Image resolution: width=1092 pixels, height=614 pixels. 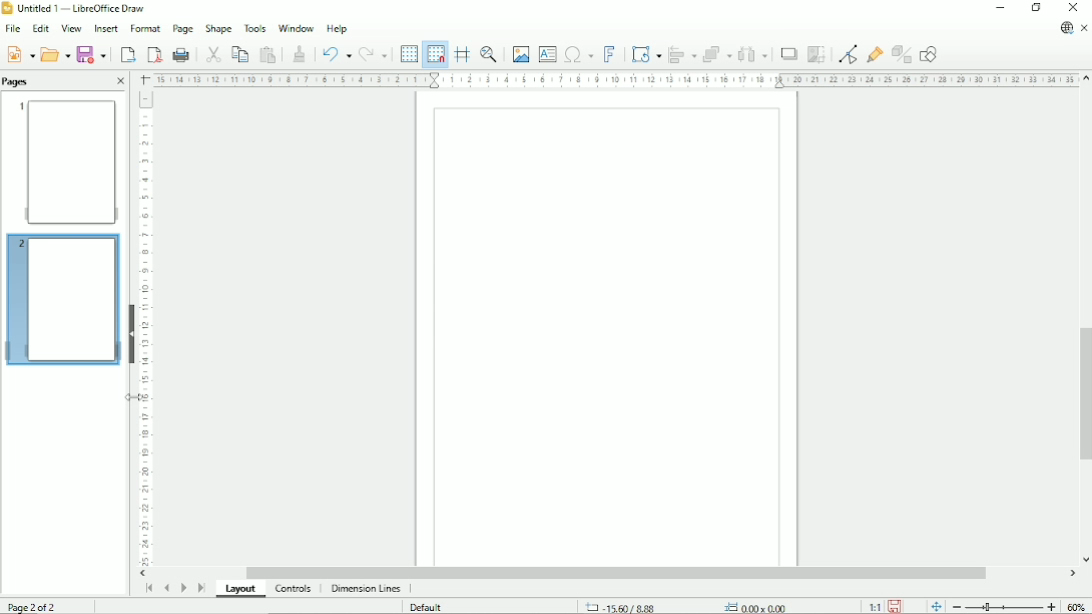 I want to click on Undo, so click(x=334, y=53).